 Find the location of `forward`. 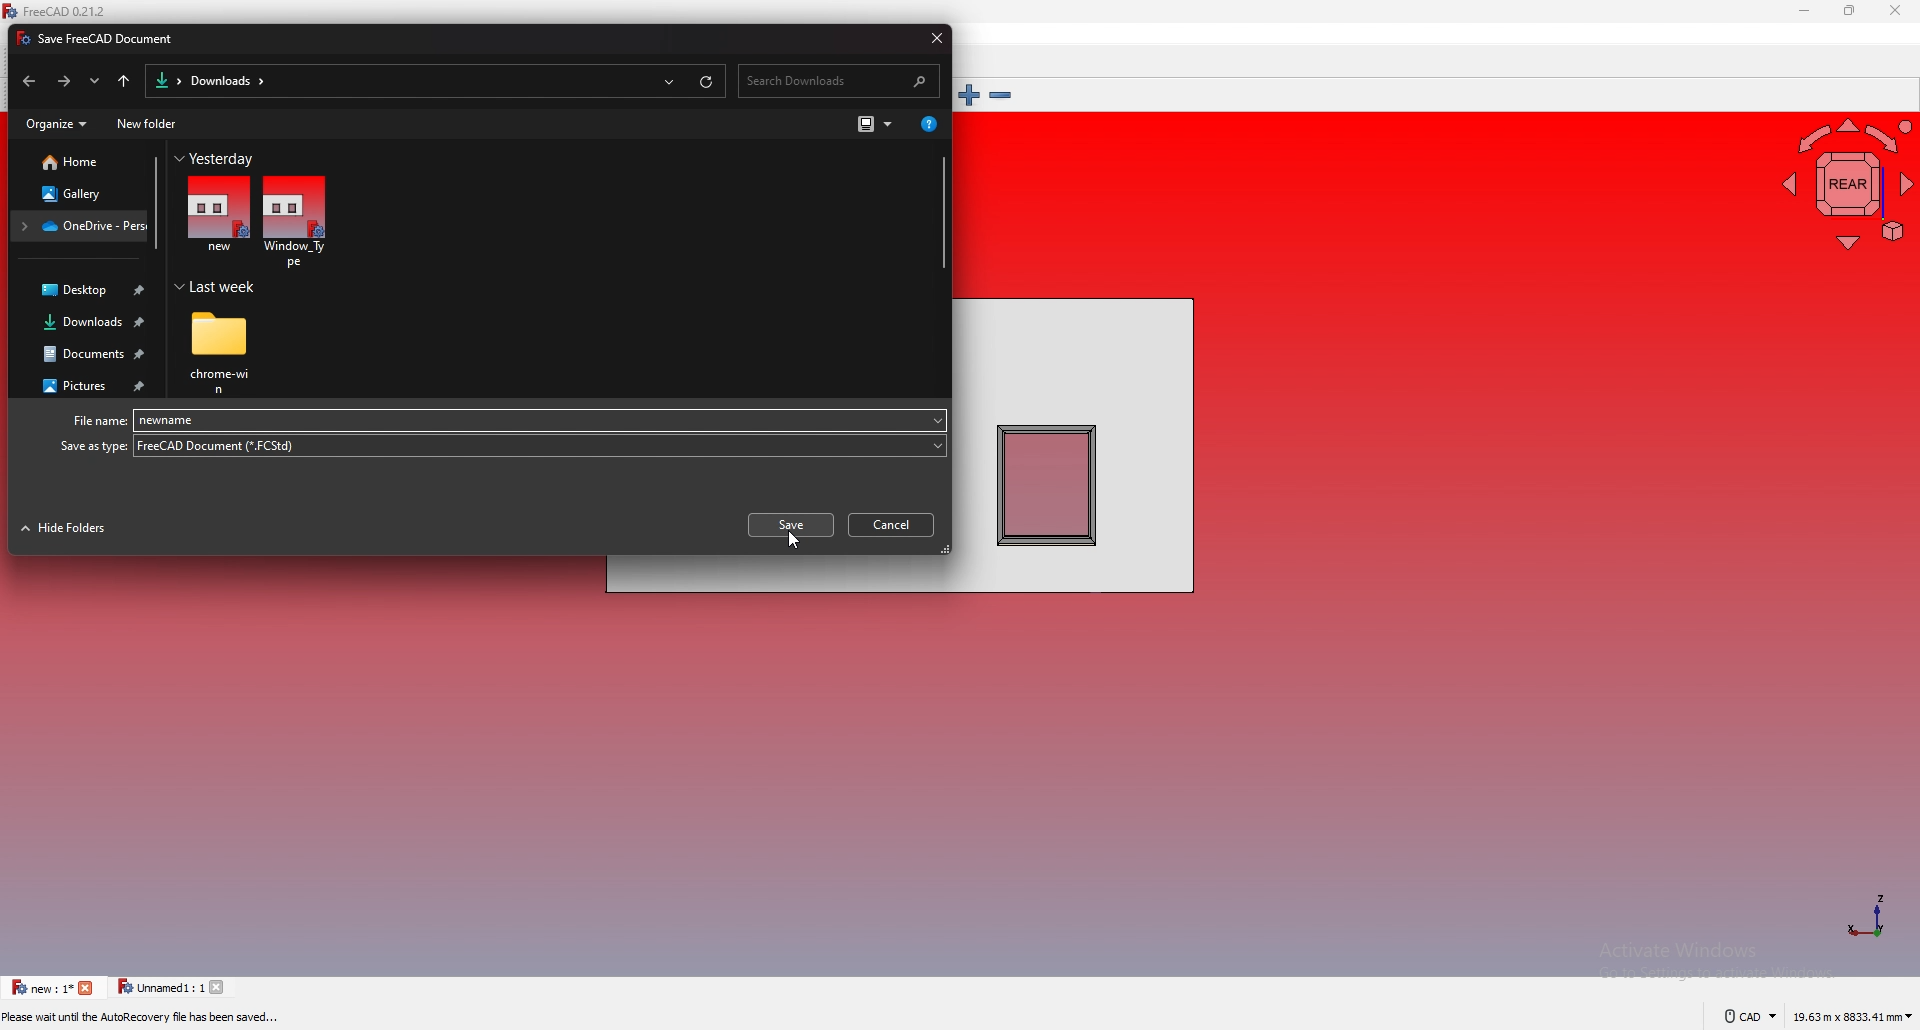

forward is located at coordinates (64, 80).